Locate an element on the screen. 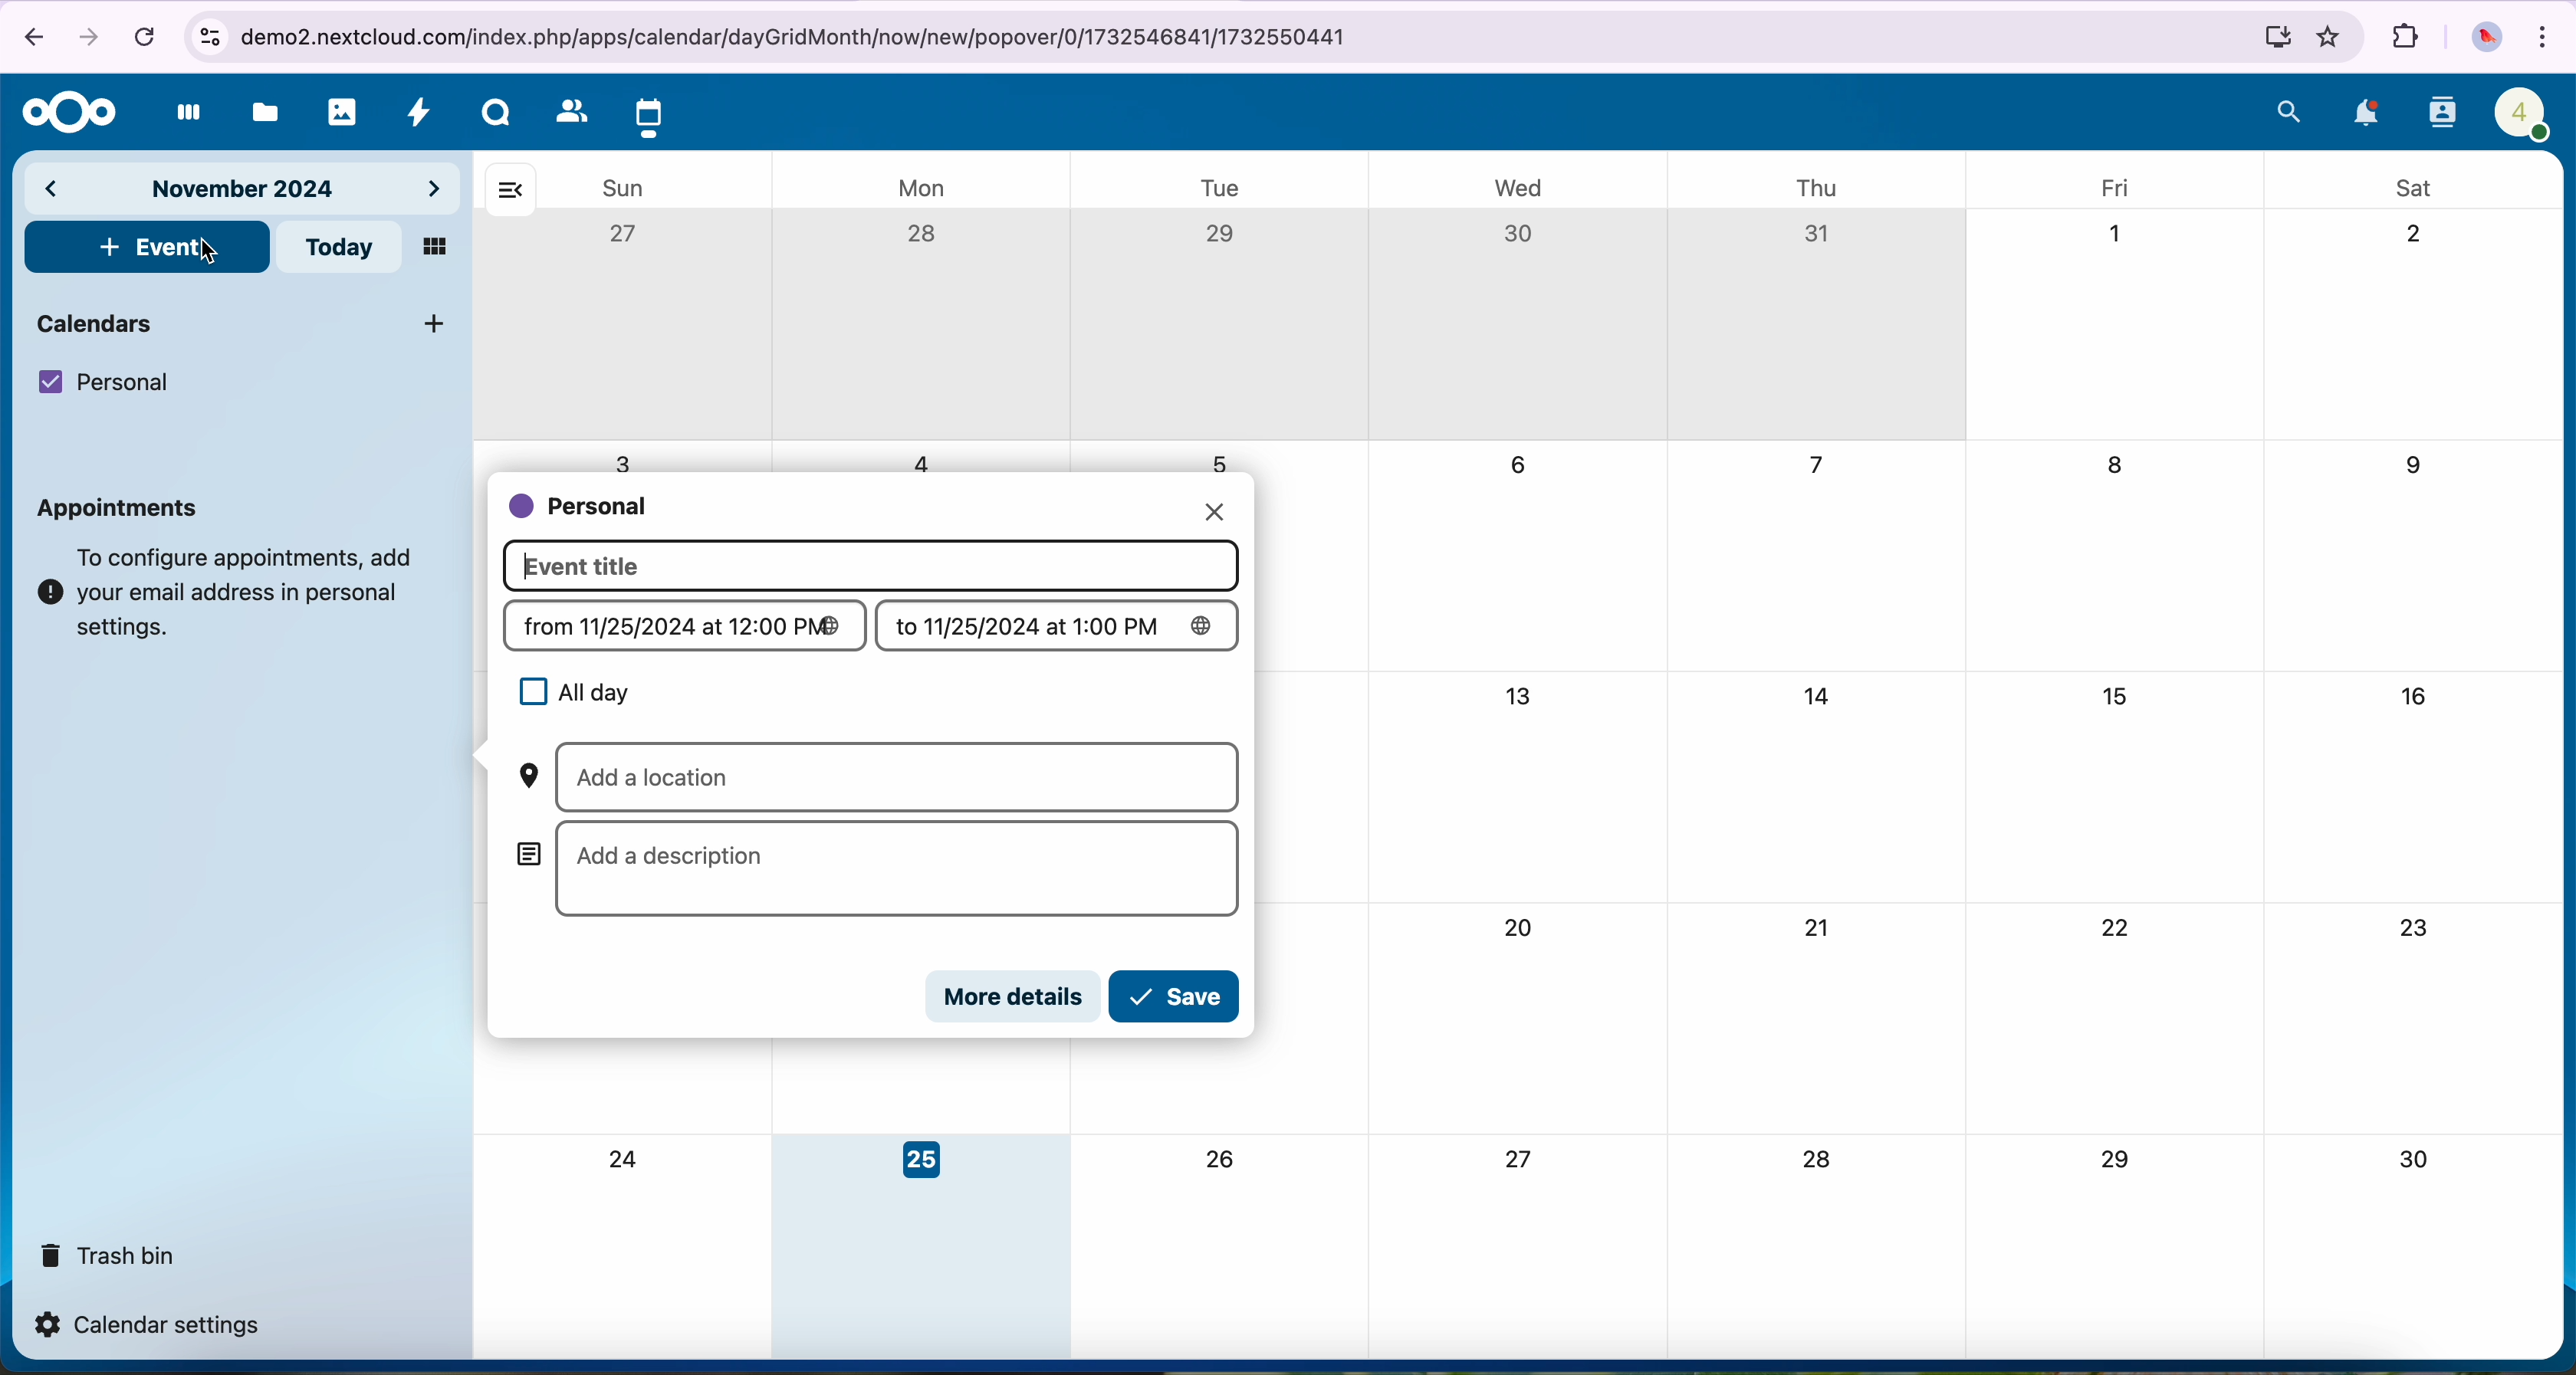  favorites is located at coordinates (2328, 39).